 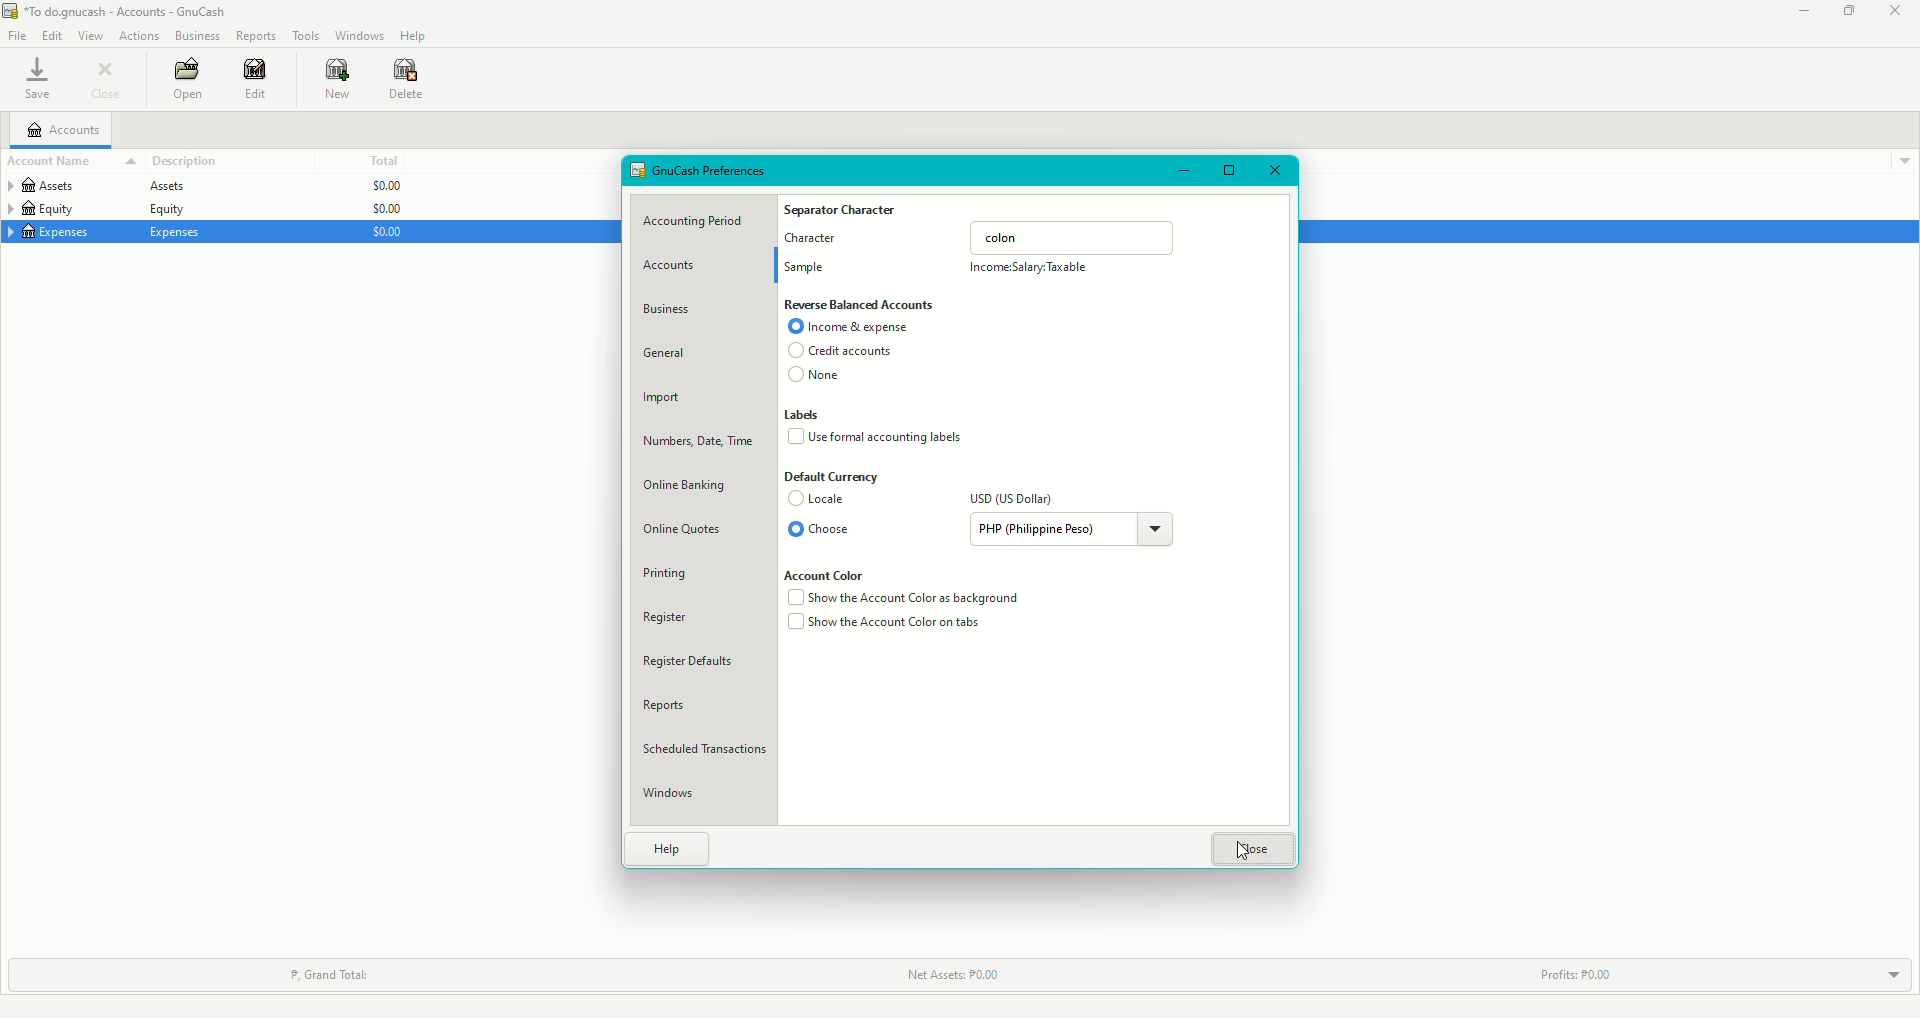 I want to click on Business, so click(x=197, y=34).